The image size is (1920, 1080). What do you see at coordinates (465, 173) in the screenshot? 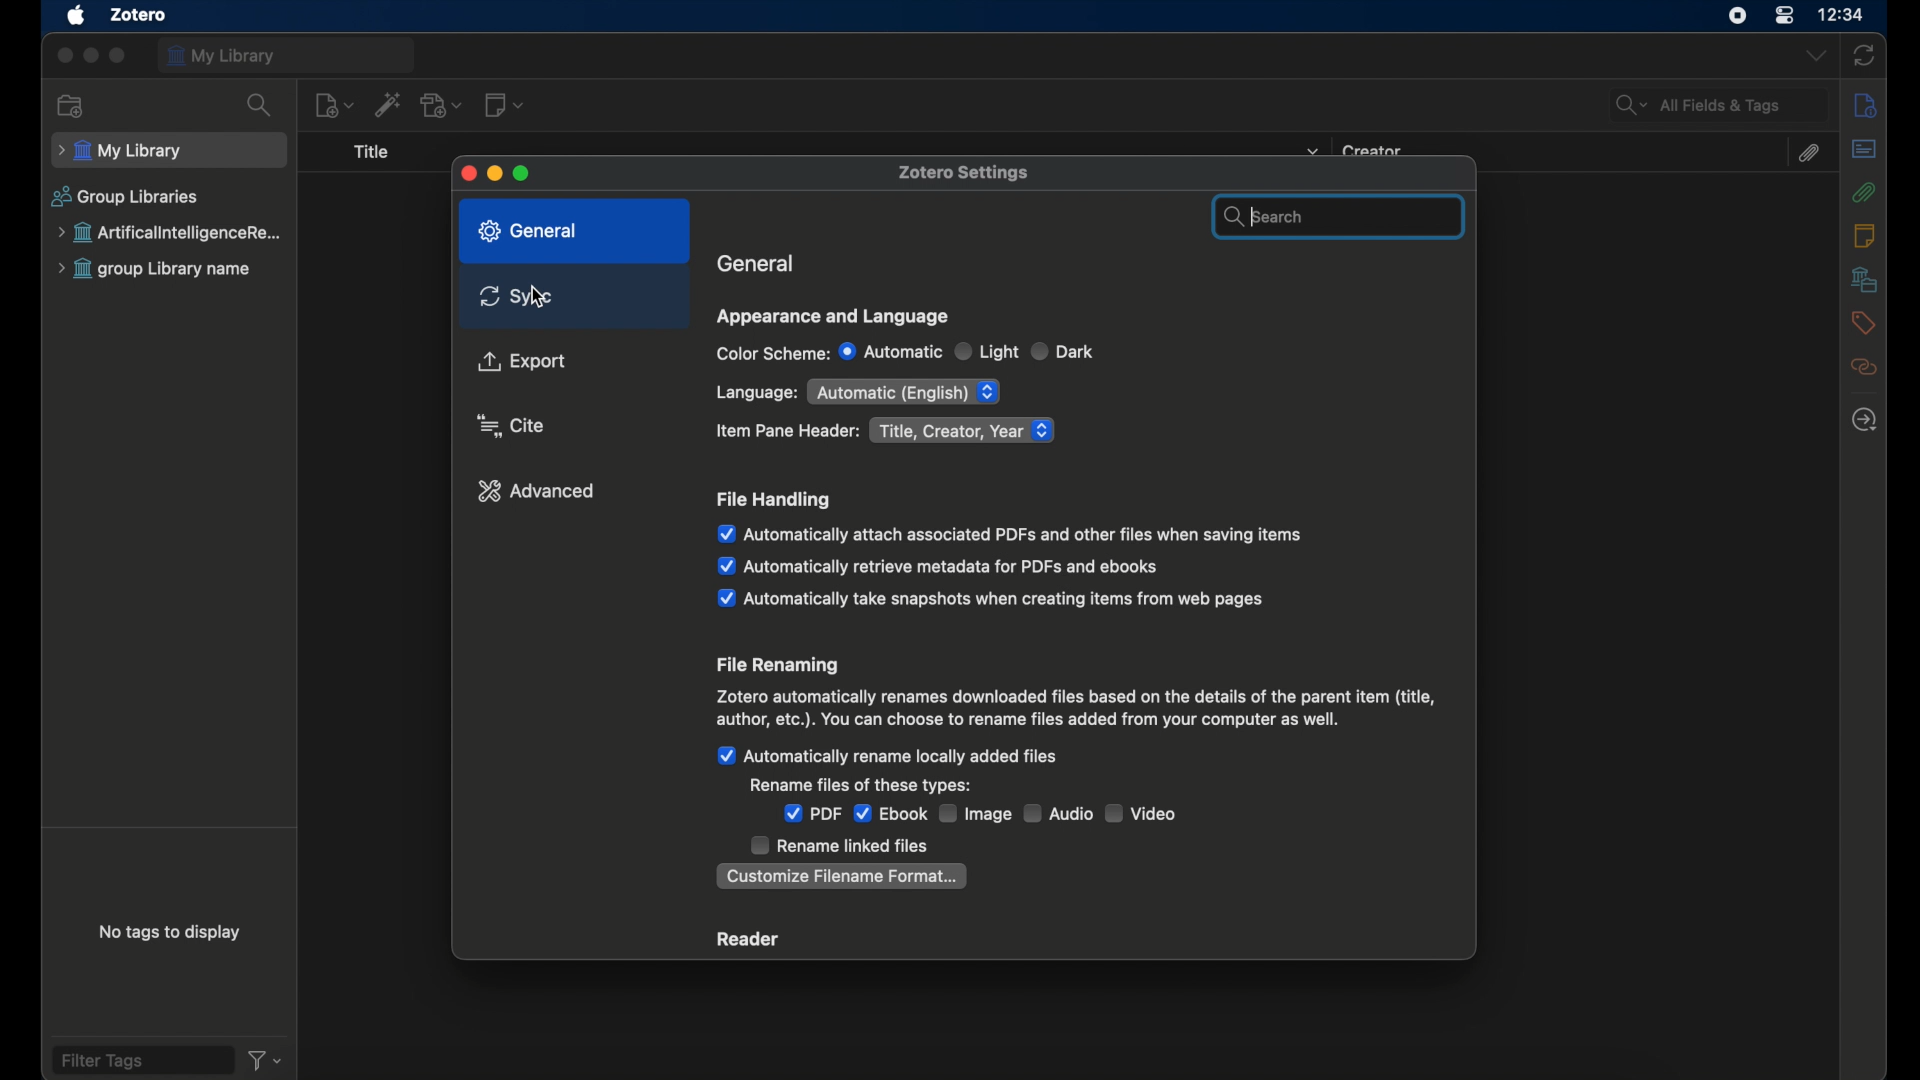
I see `close` at bounding box center [465, 173].